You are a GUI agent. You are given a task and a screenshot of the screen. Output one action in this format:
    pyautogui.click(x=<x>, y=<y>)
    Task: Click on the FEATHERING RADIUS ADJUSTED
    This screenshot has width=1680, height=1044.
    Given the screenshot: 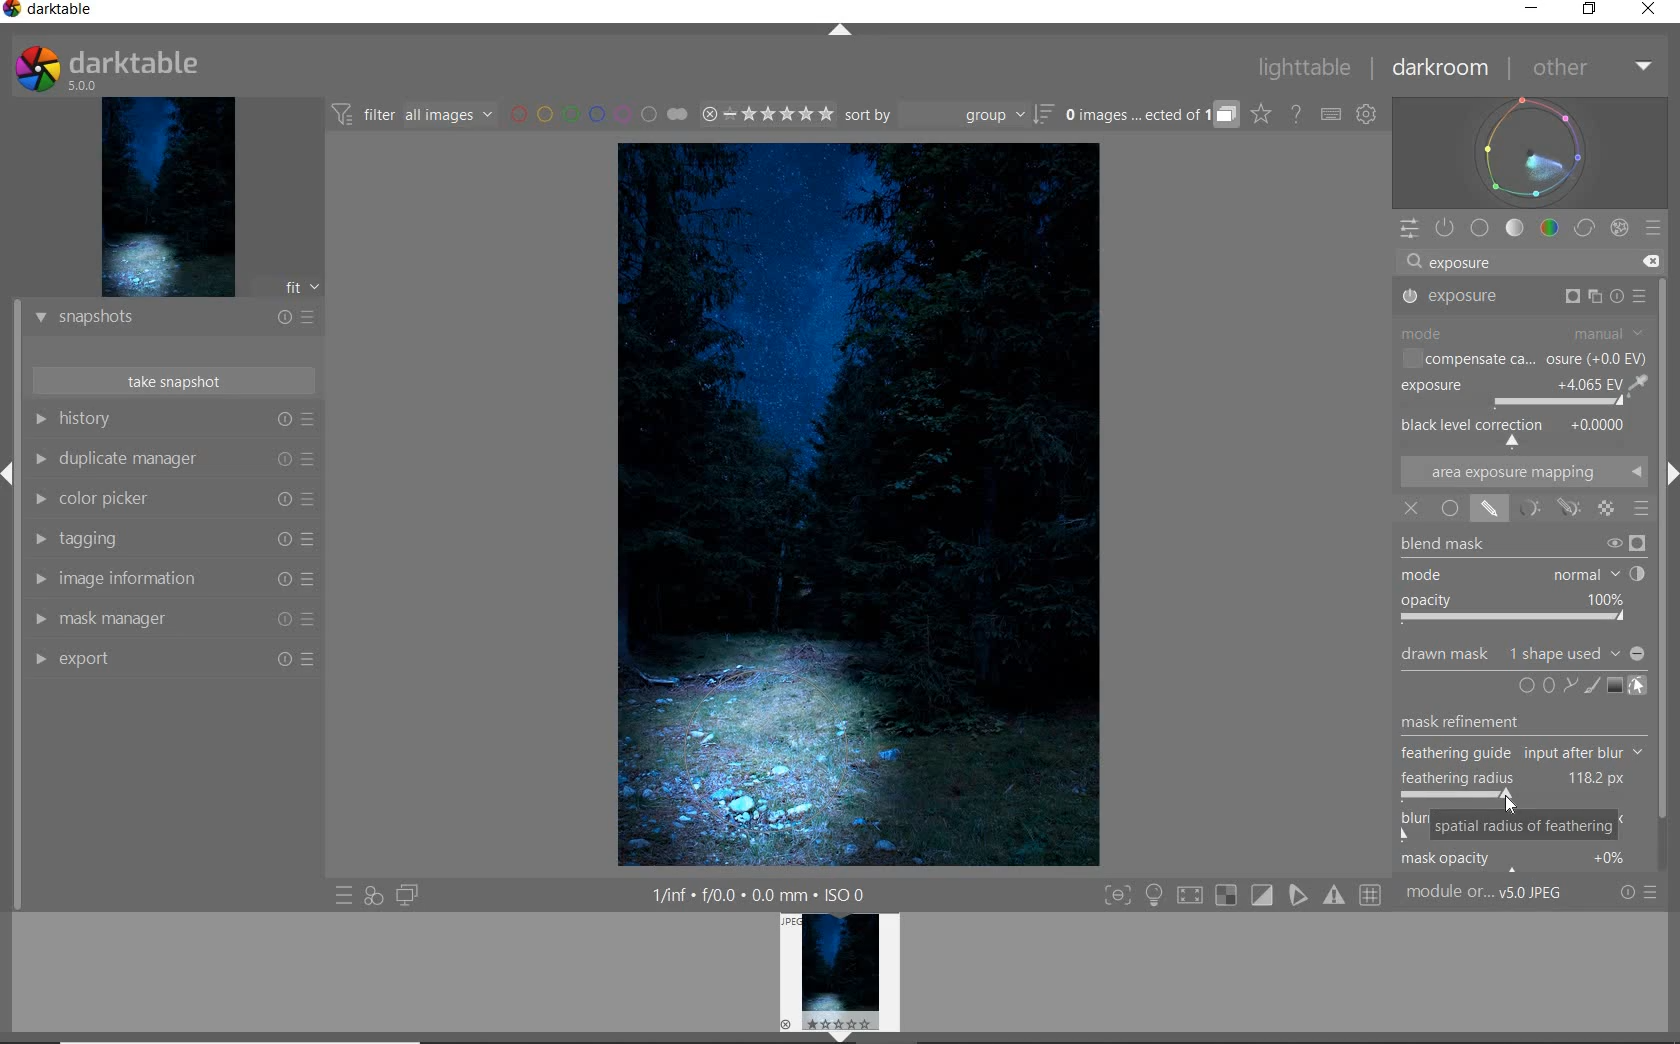 What is the action you would take?
    pyautogui.click(x=1513, y=785)
    